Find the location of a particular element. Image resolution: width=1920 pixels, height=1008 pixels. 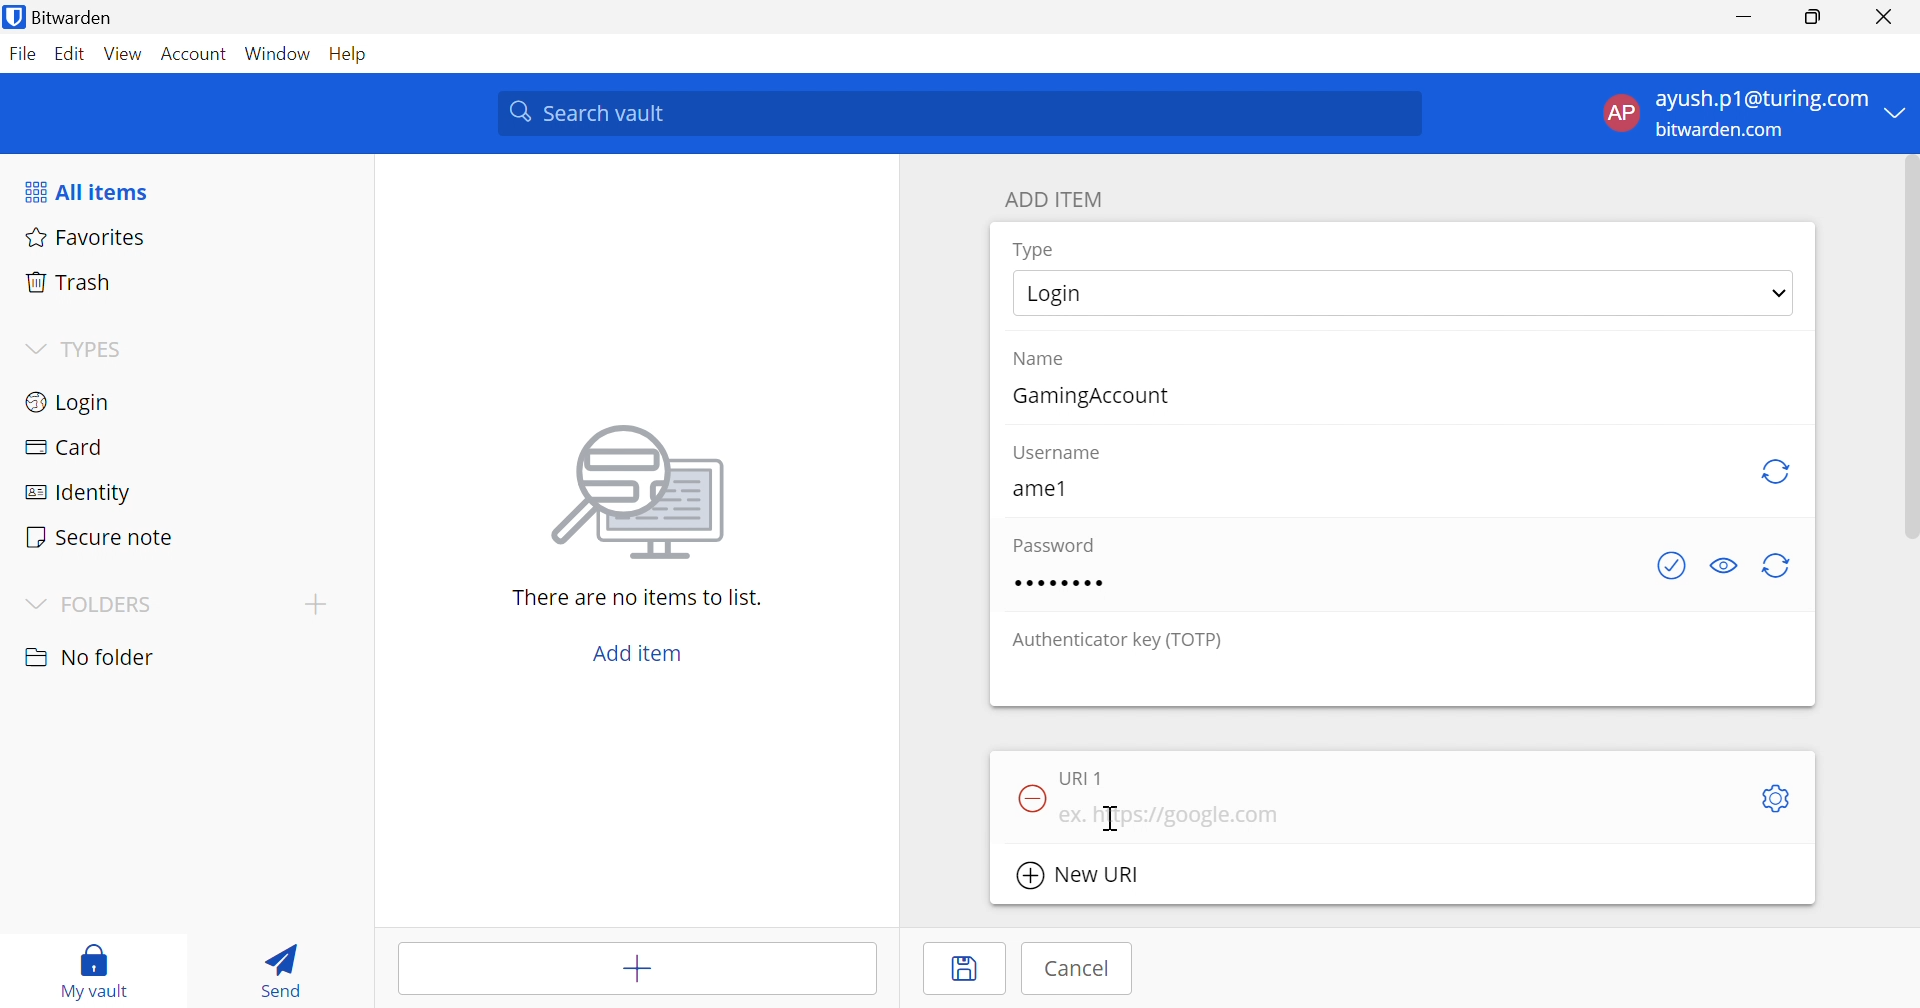

Drop Down is located at coordinates (34, 349).